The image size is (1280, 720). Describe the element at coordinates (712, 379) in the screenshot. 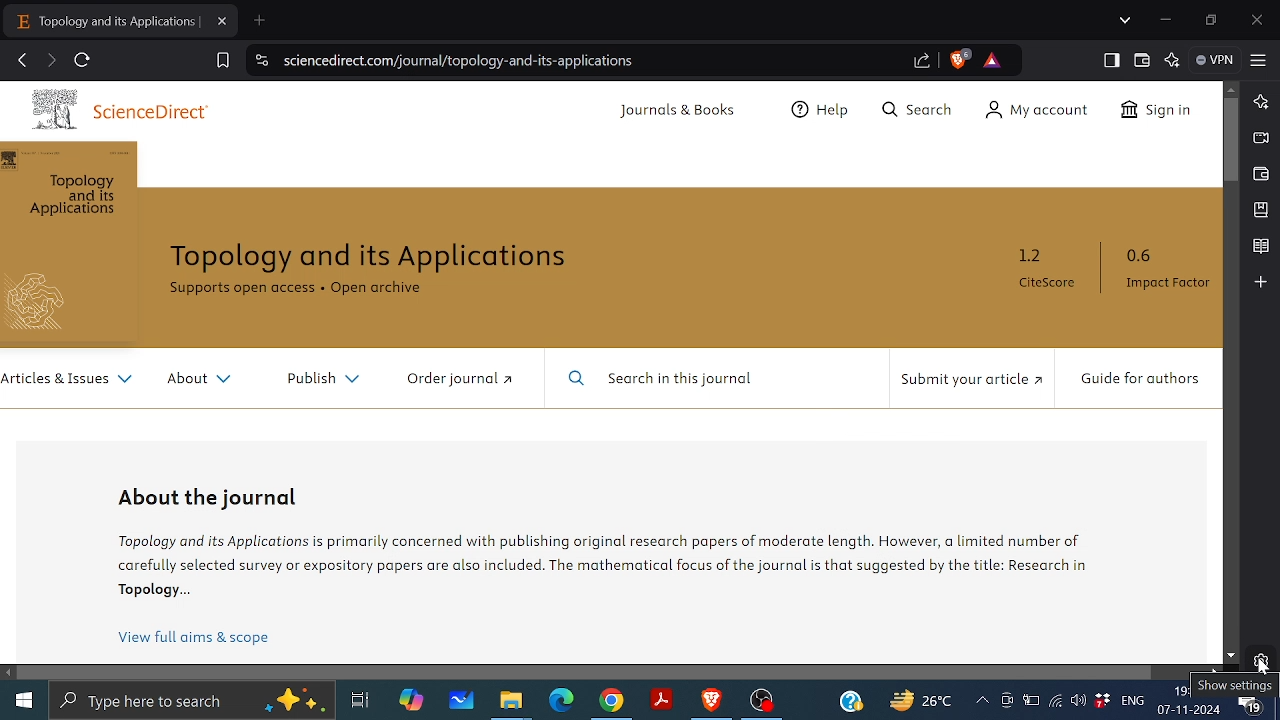

I see `Search bar` at that location.